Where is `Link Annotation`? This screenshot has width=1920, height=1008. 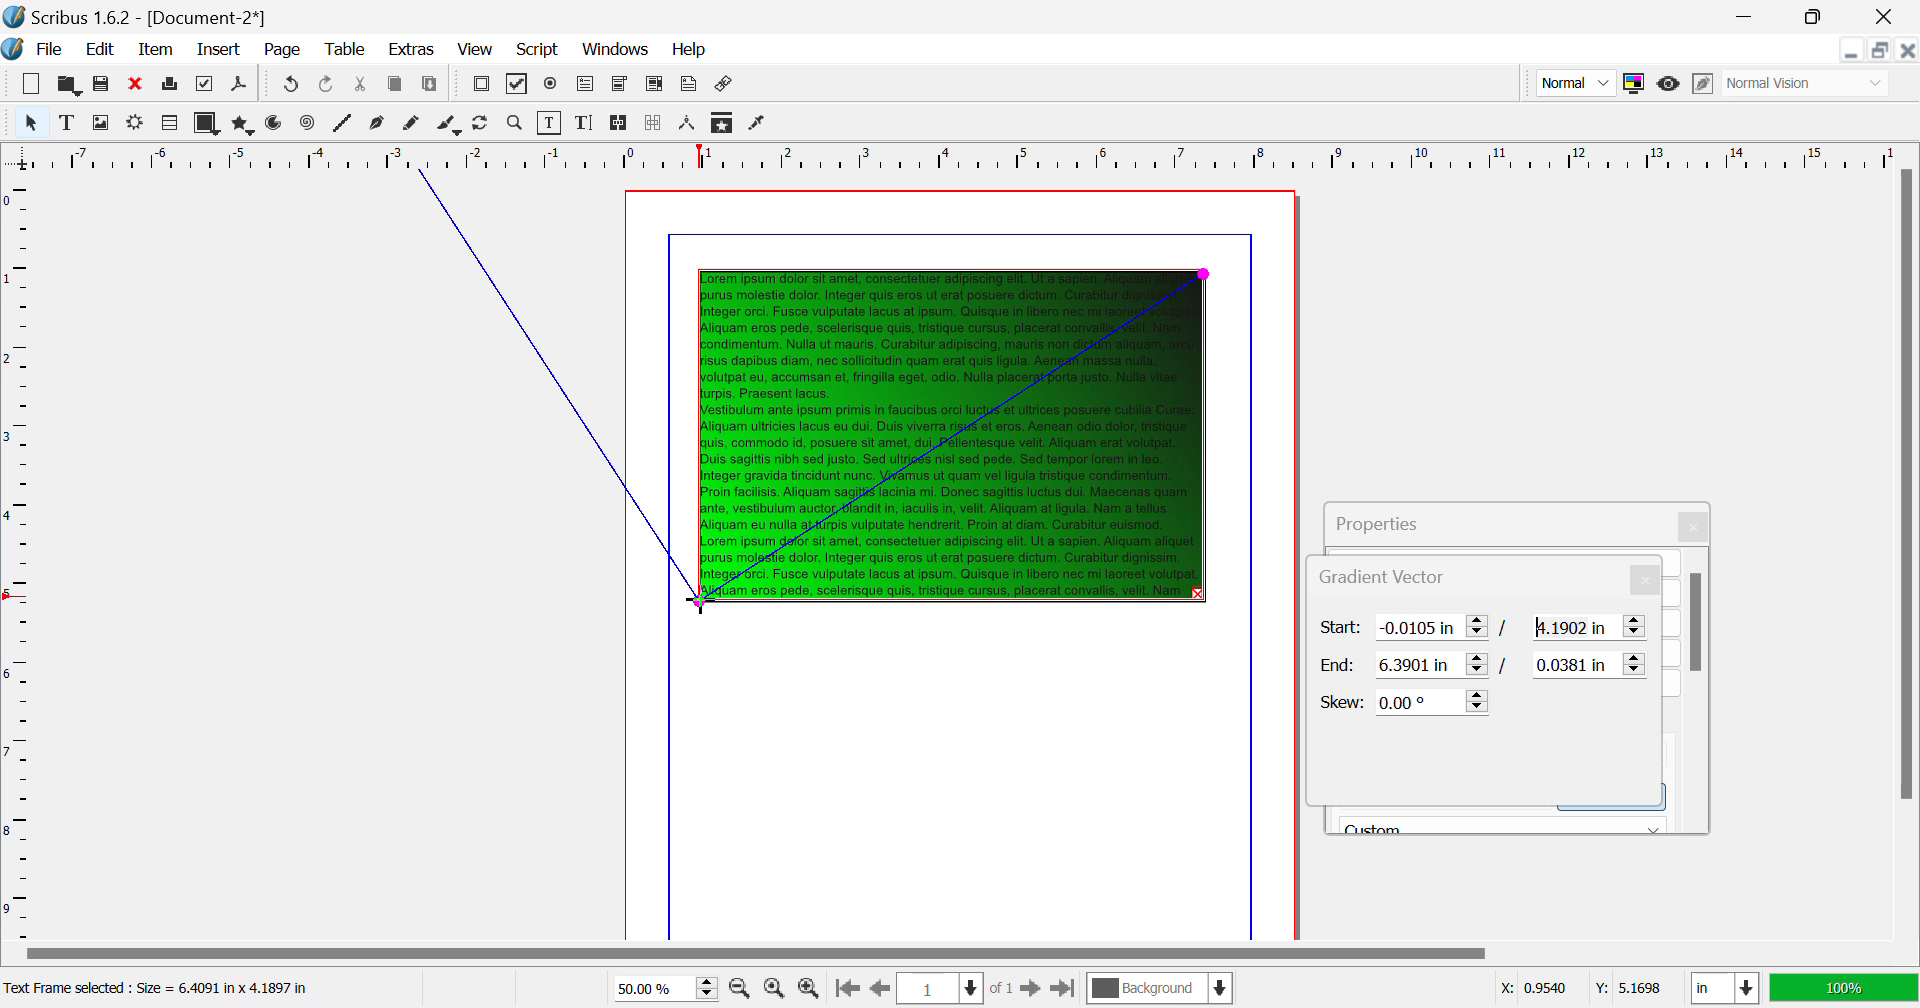 Link Annotation is located at coordinates (726, 86).